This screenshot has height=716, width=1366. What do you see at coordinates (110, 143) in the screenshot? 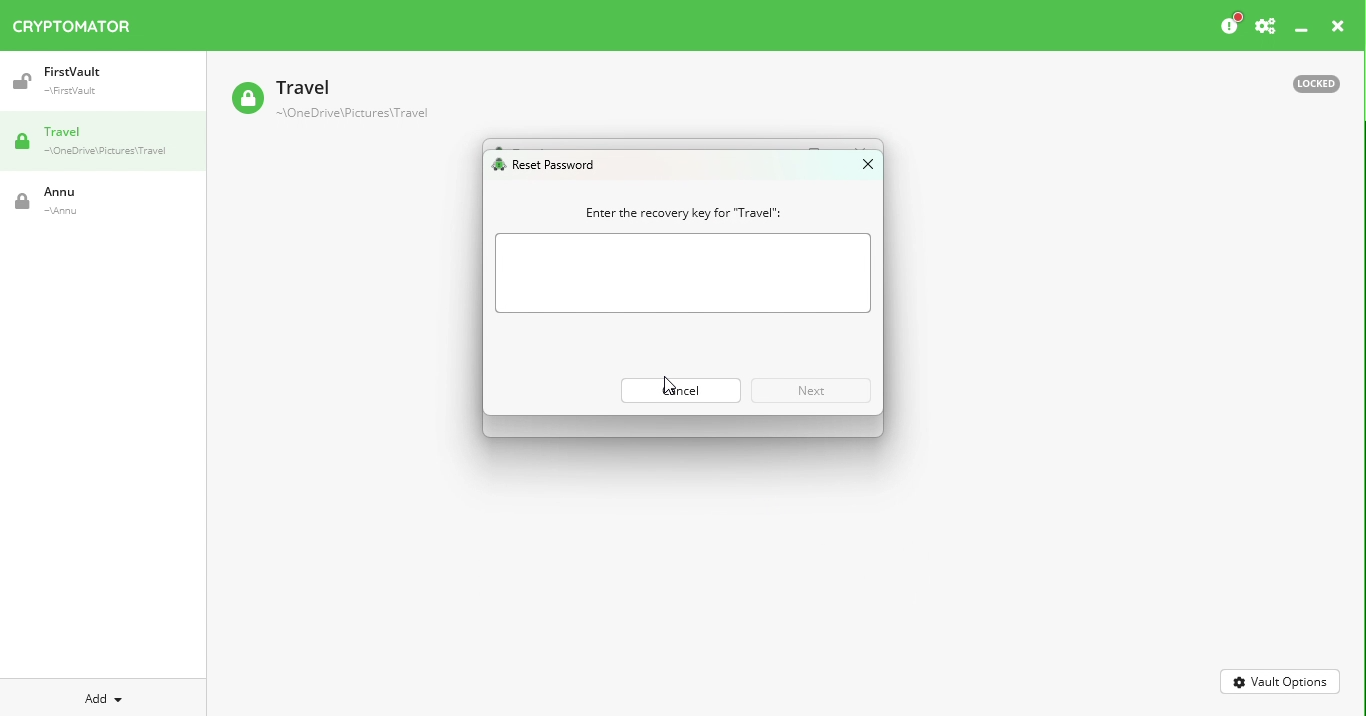
I see `Travel` at bounding box center [110, 143].